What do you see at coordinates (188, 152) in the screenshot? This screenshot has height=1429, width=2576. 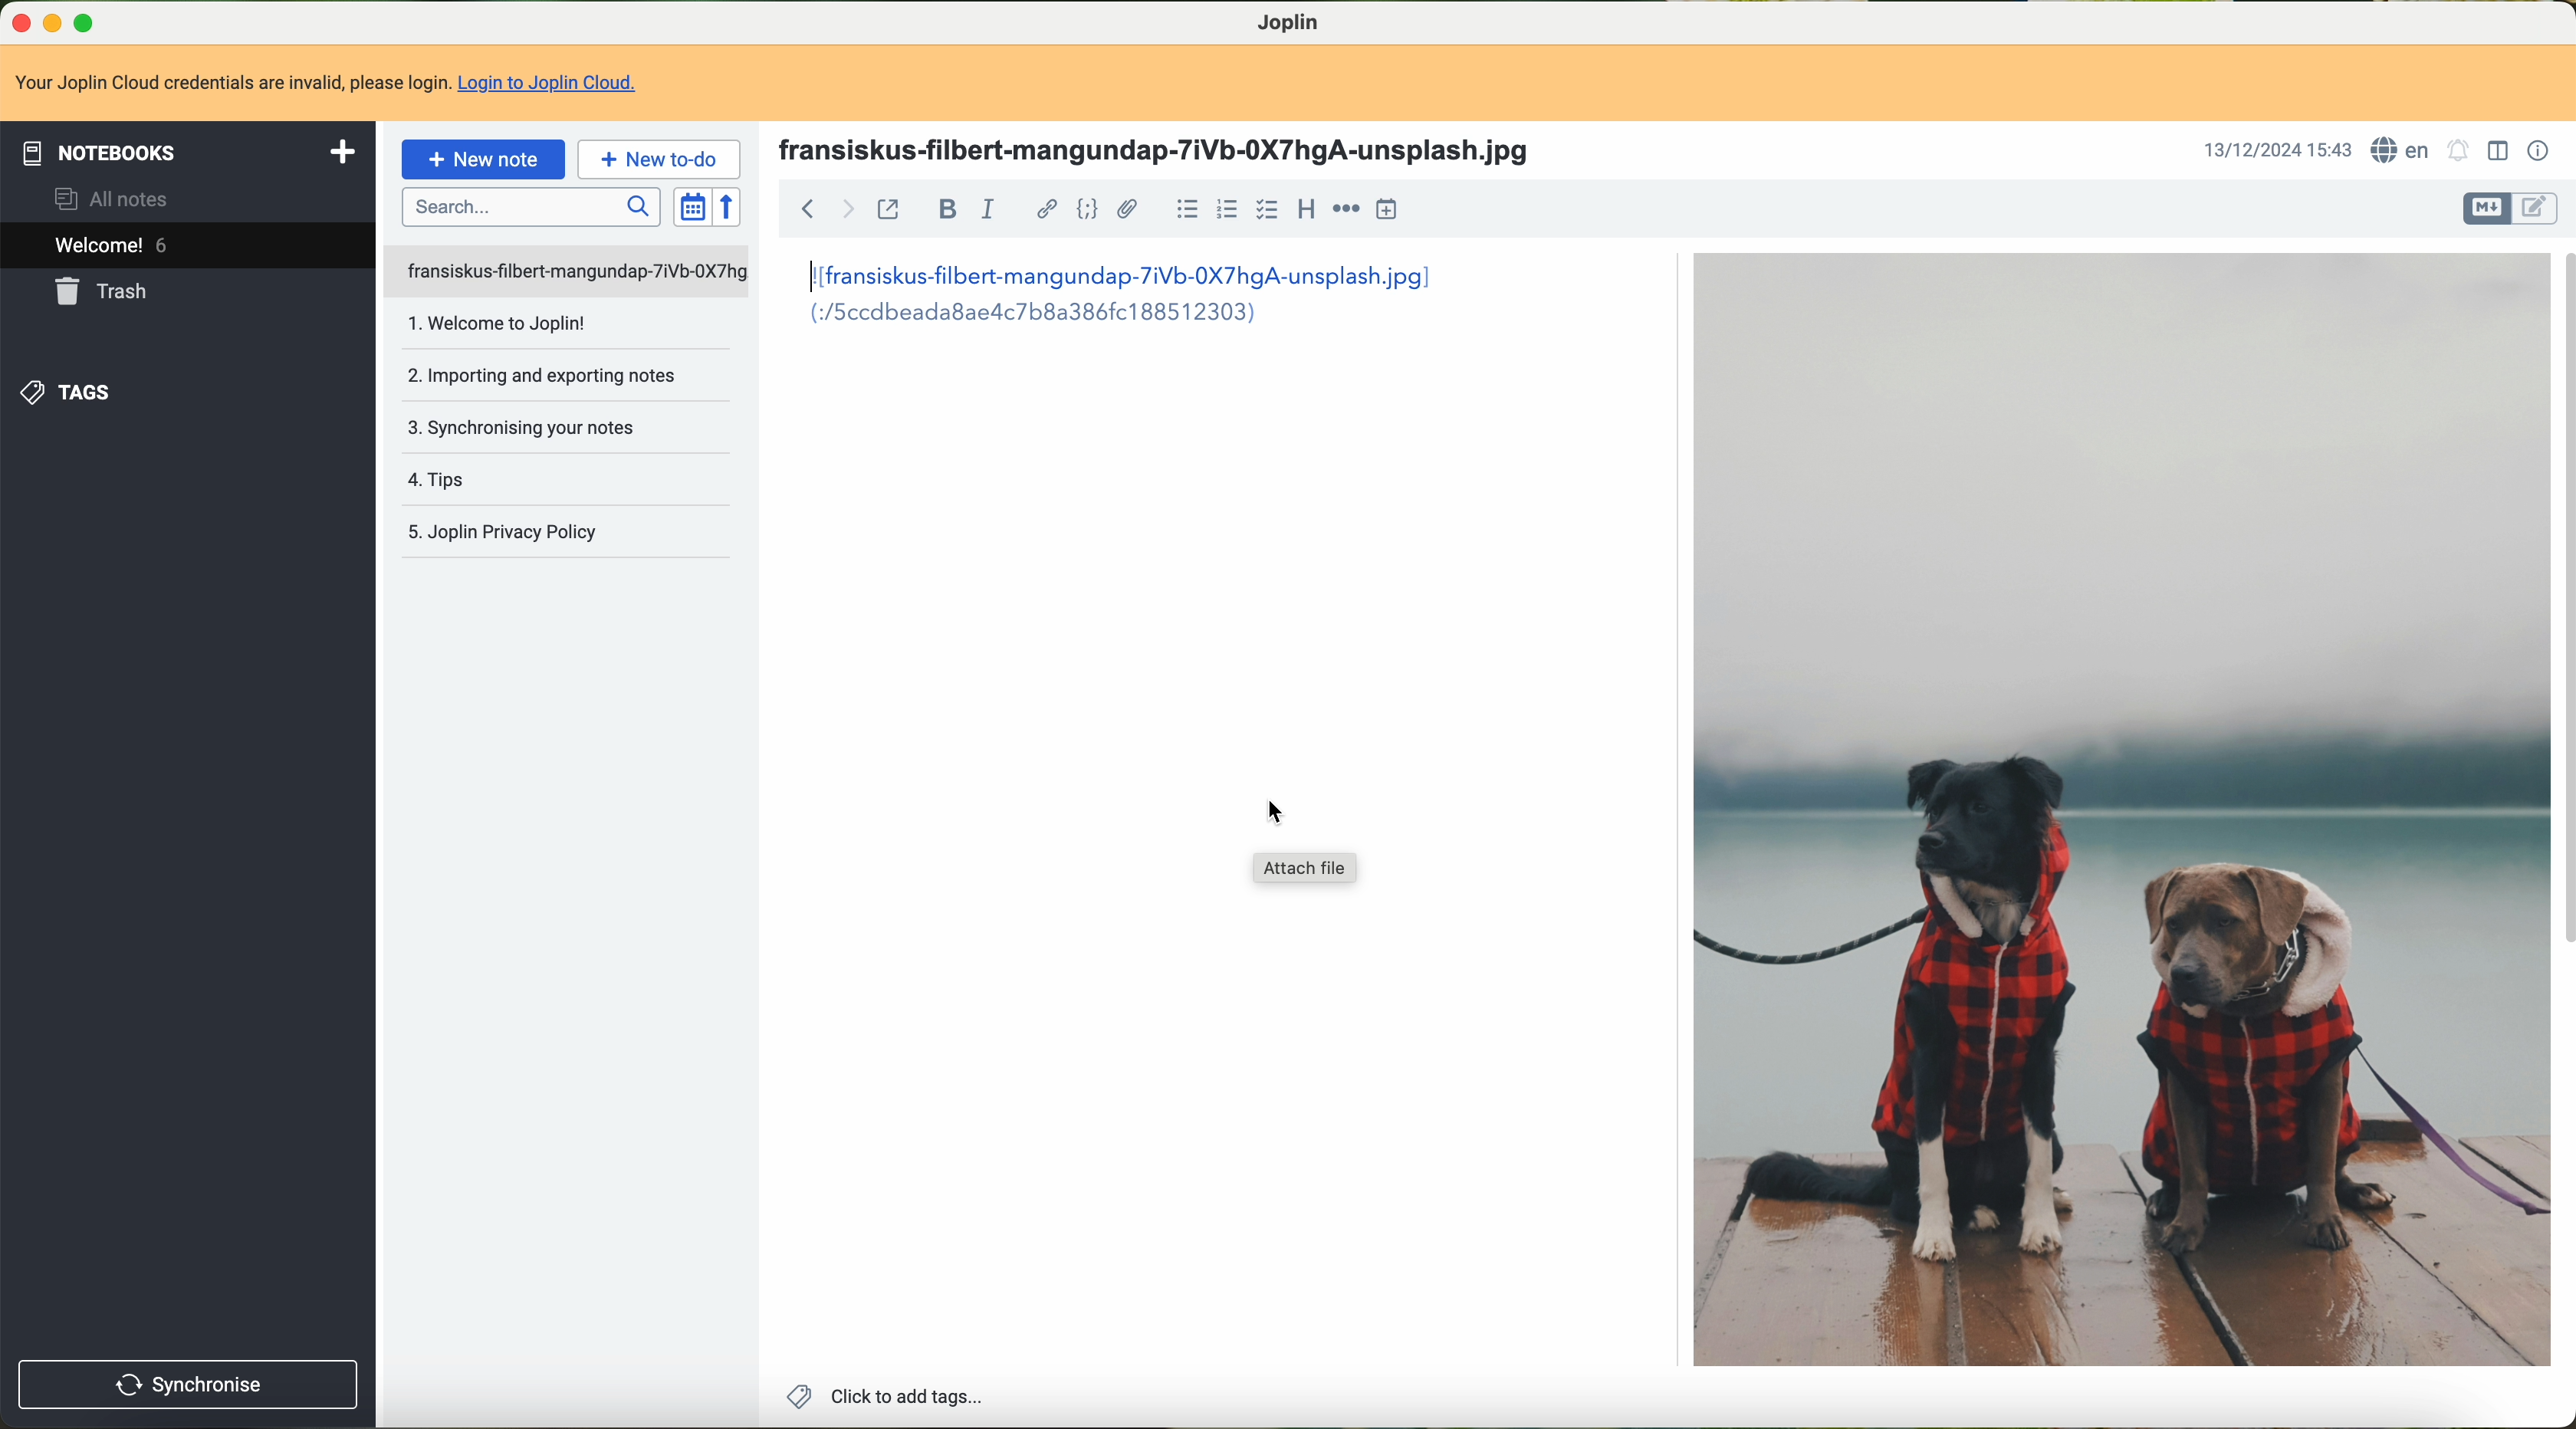 I see `notebooks` at bounding box center [188, 152].